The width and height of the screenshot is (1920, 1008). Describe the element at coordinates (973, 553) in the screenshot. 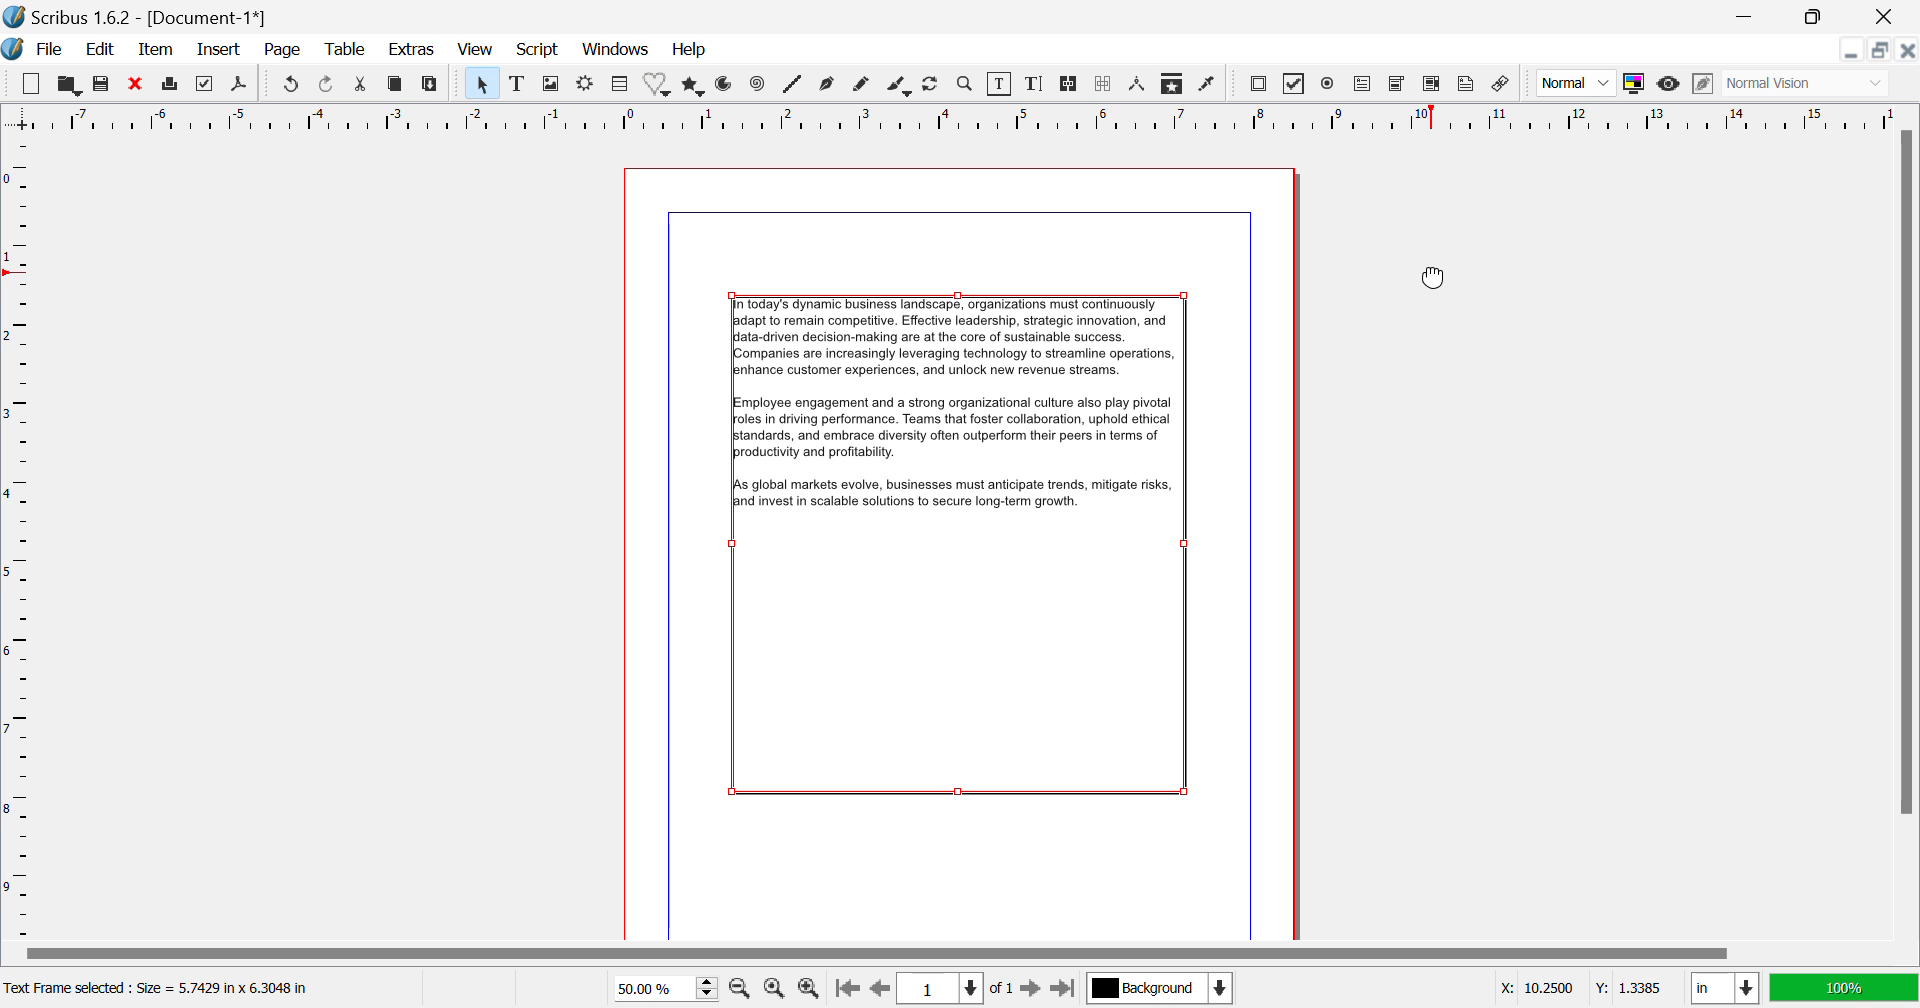

I see `Left Aligned Text Frame` at that location.